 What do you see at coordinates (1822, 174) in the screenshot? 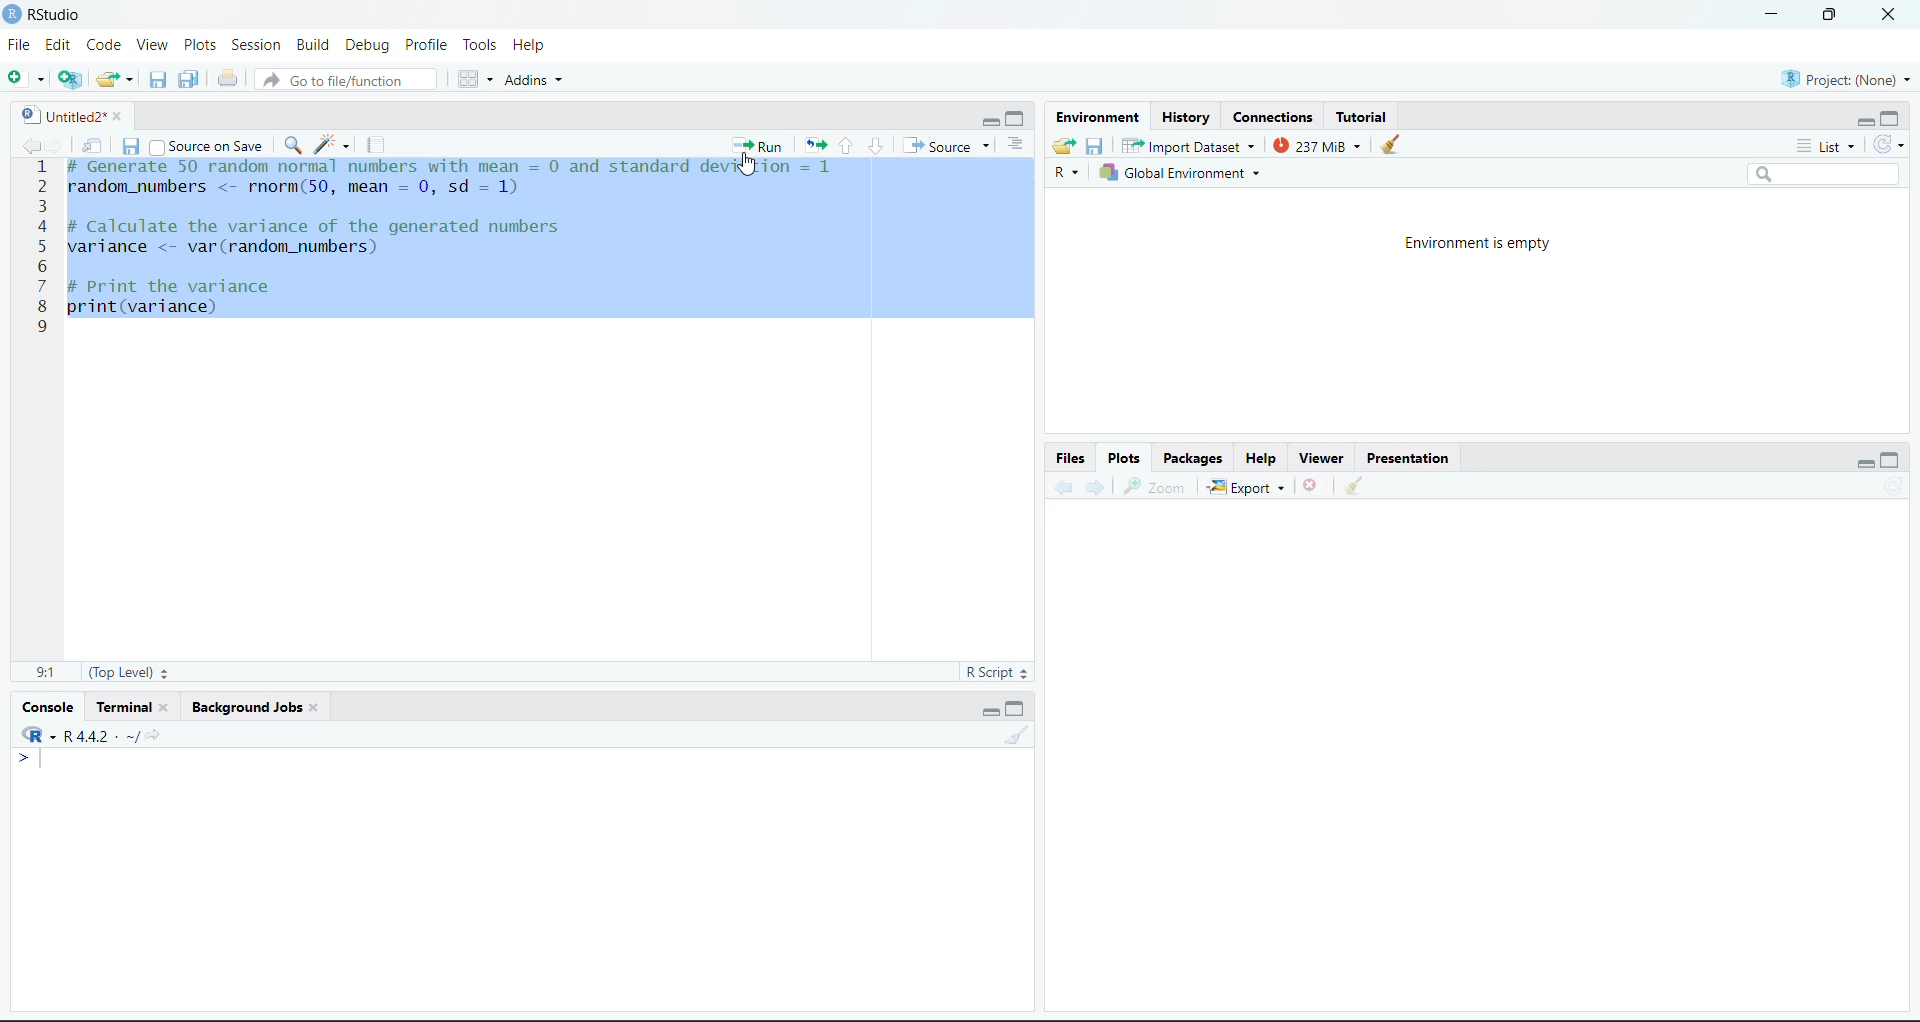
I see `search bar` at bounding box center [1822, 174].